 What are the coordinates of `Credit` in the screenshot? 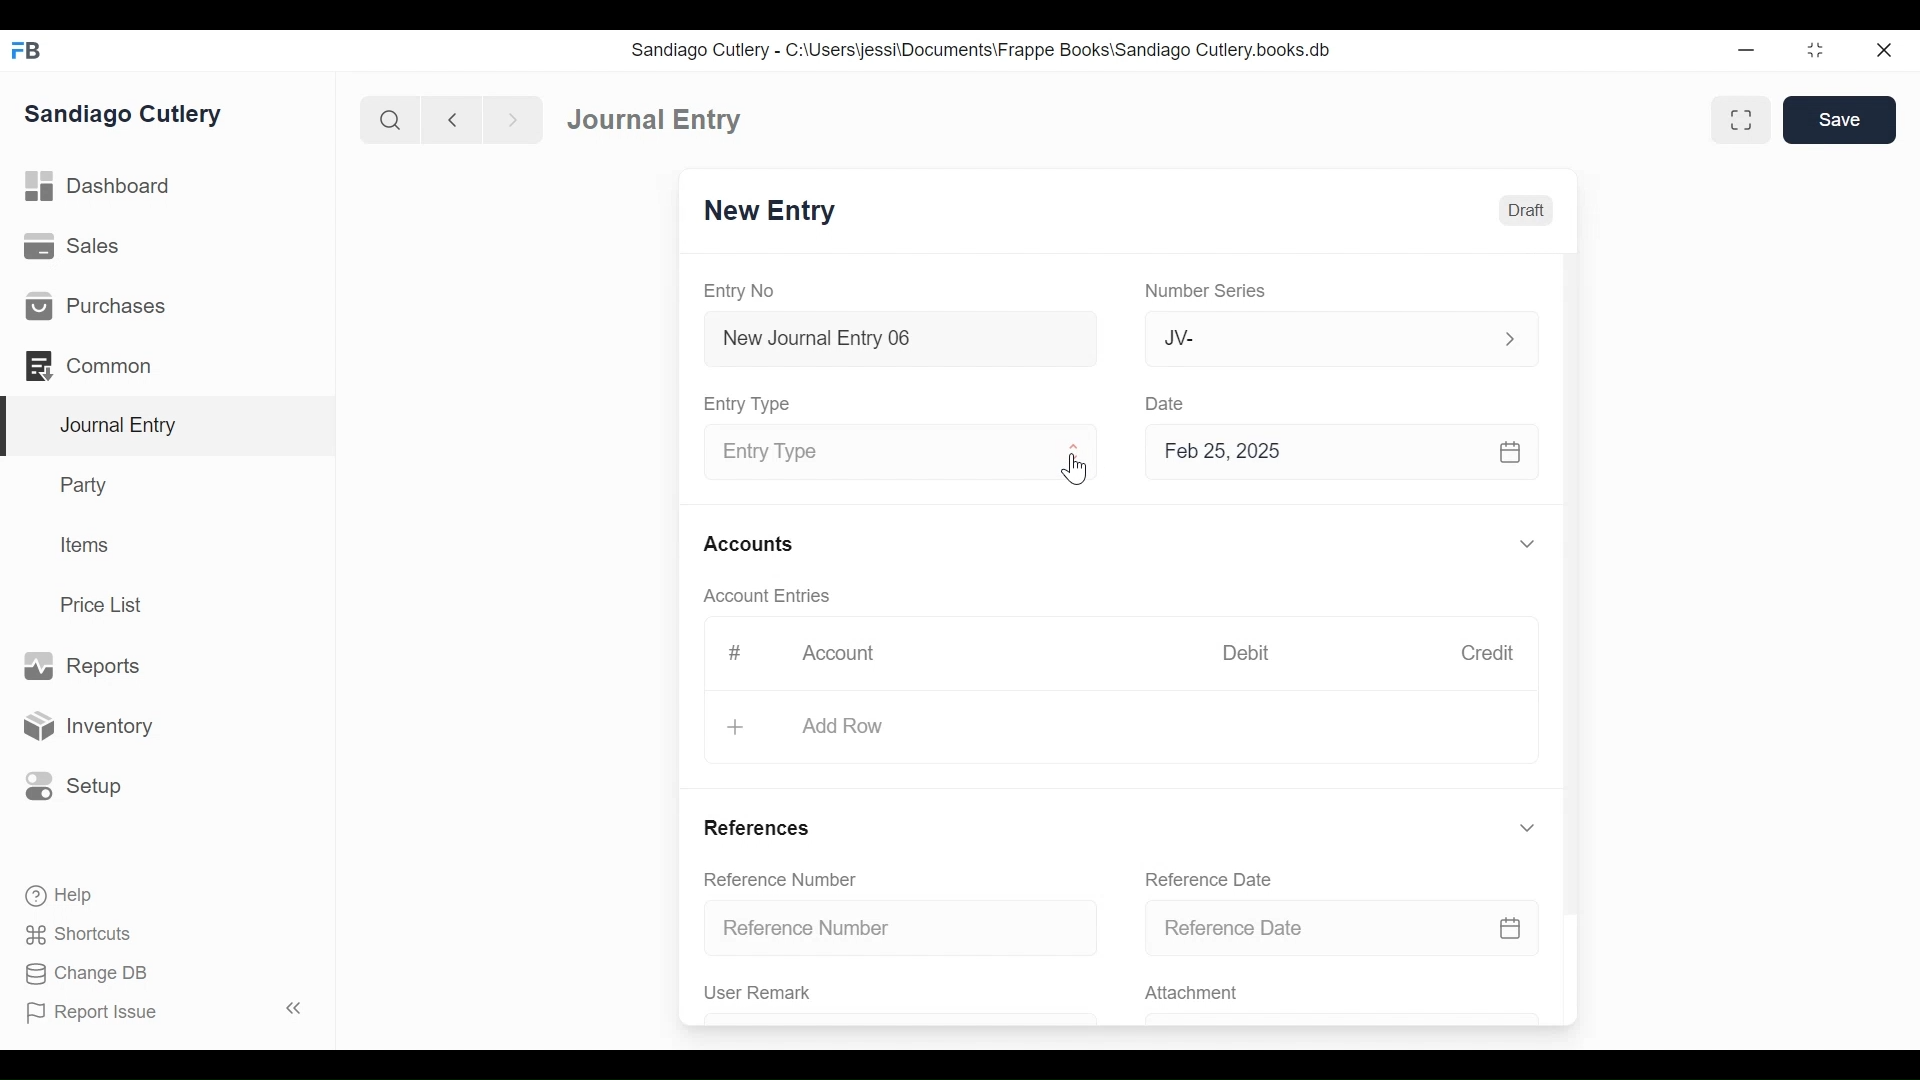 It's located at (1486, 653).